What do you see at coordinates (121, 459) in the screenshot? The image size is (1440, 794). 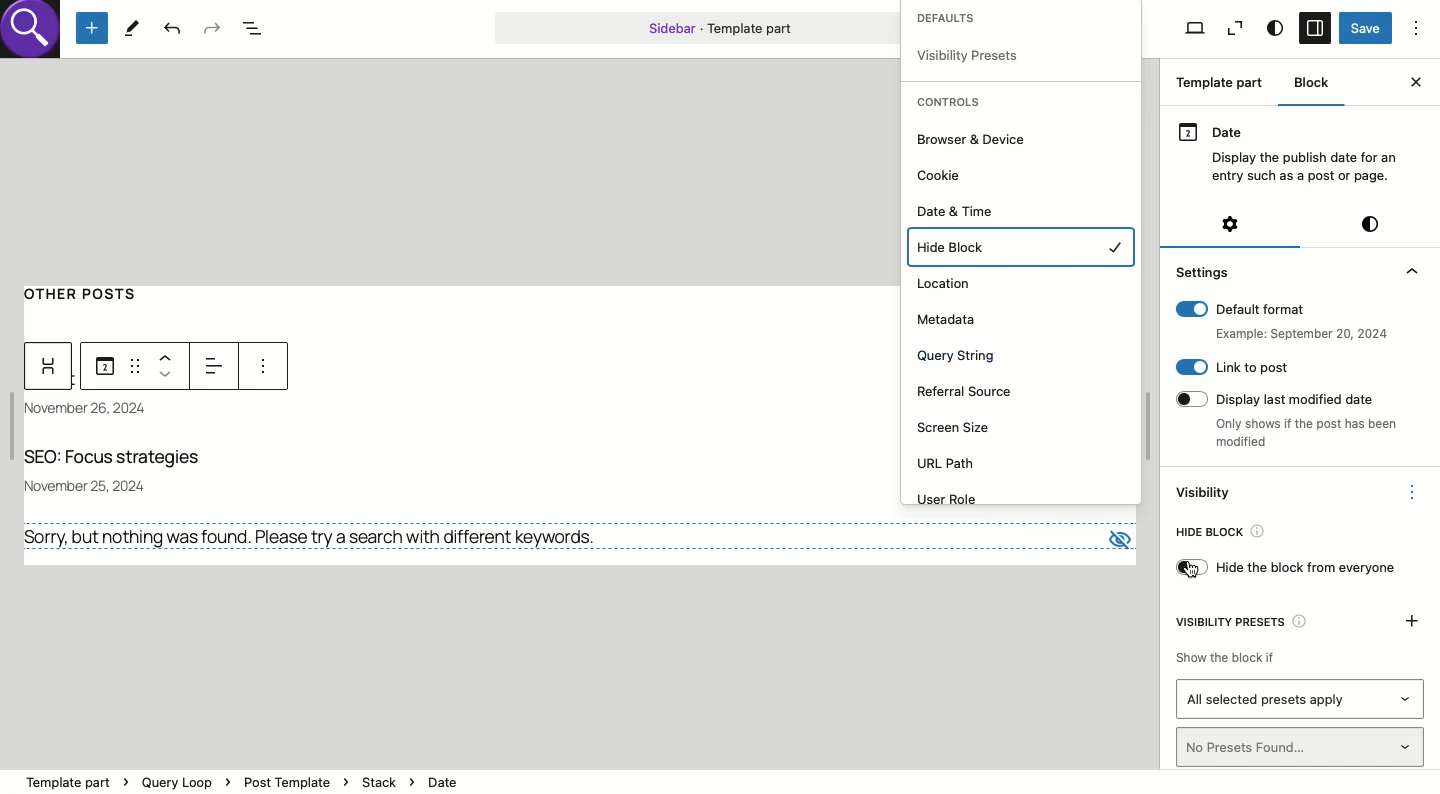 I see `Title` at bounding box center [121, 459].